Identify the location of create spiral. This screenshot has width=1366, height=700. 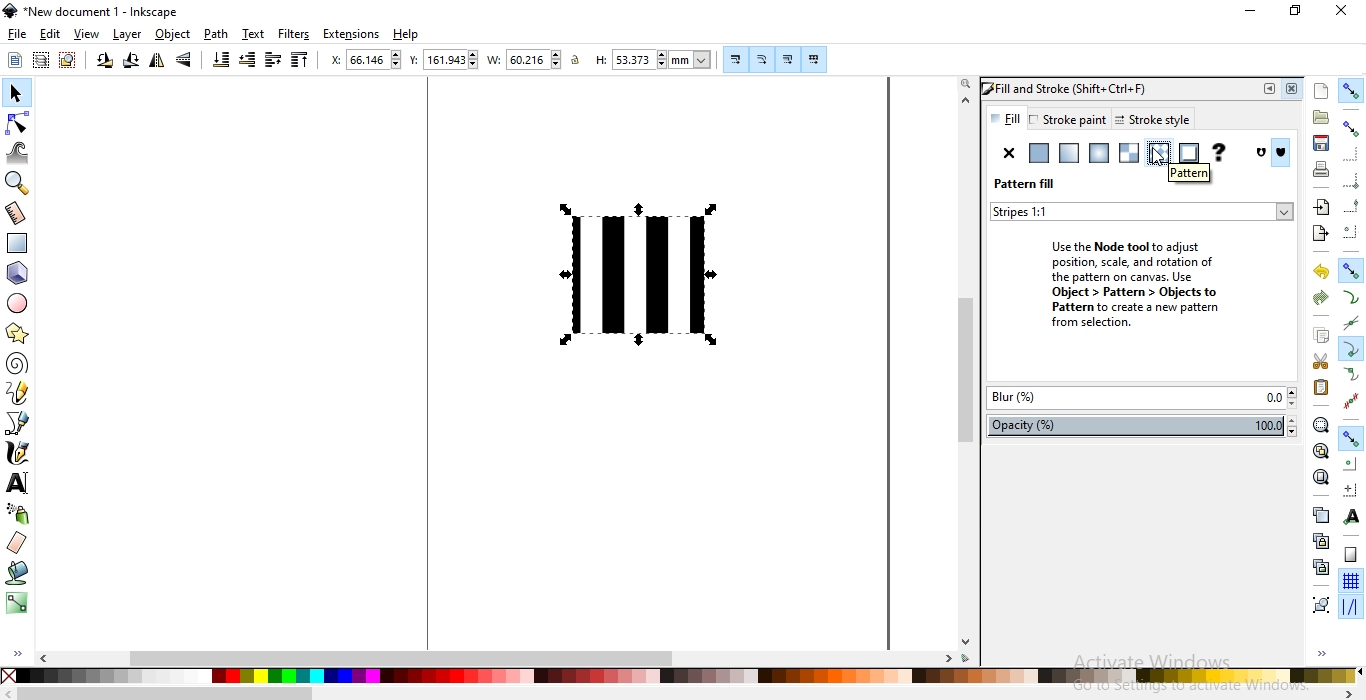
(16, 364).